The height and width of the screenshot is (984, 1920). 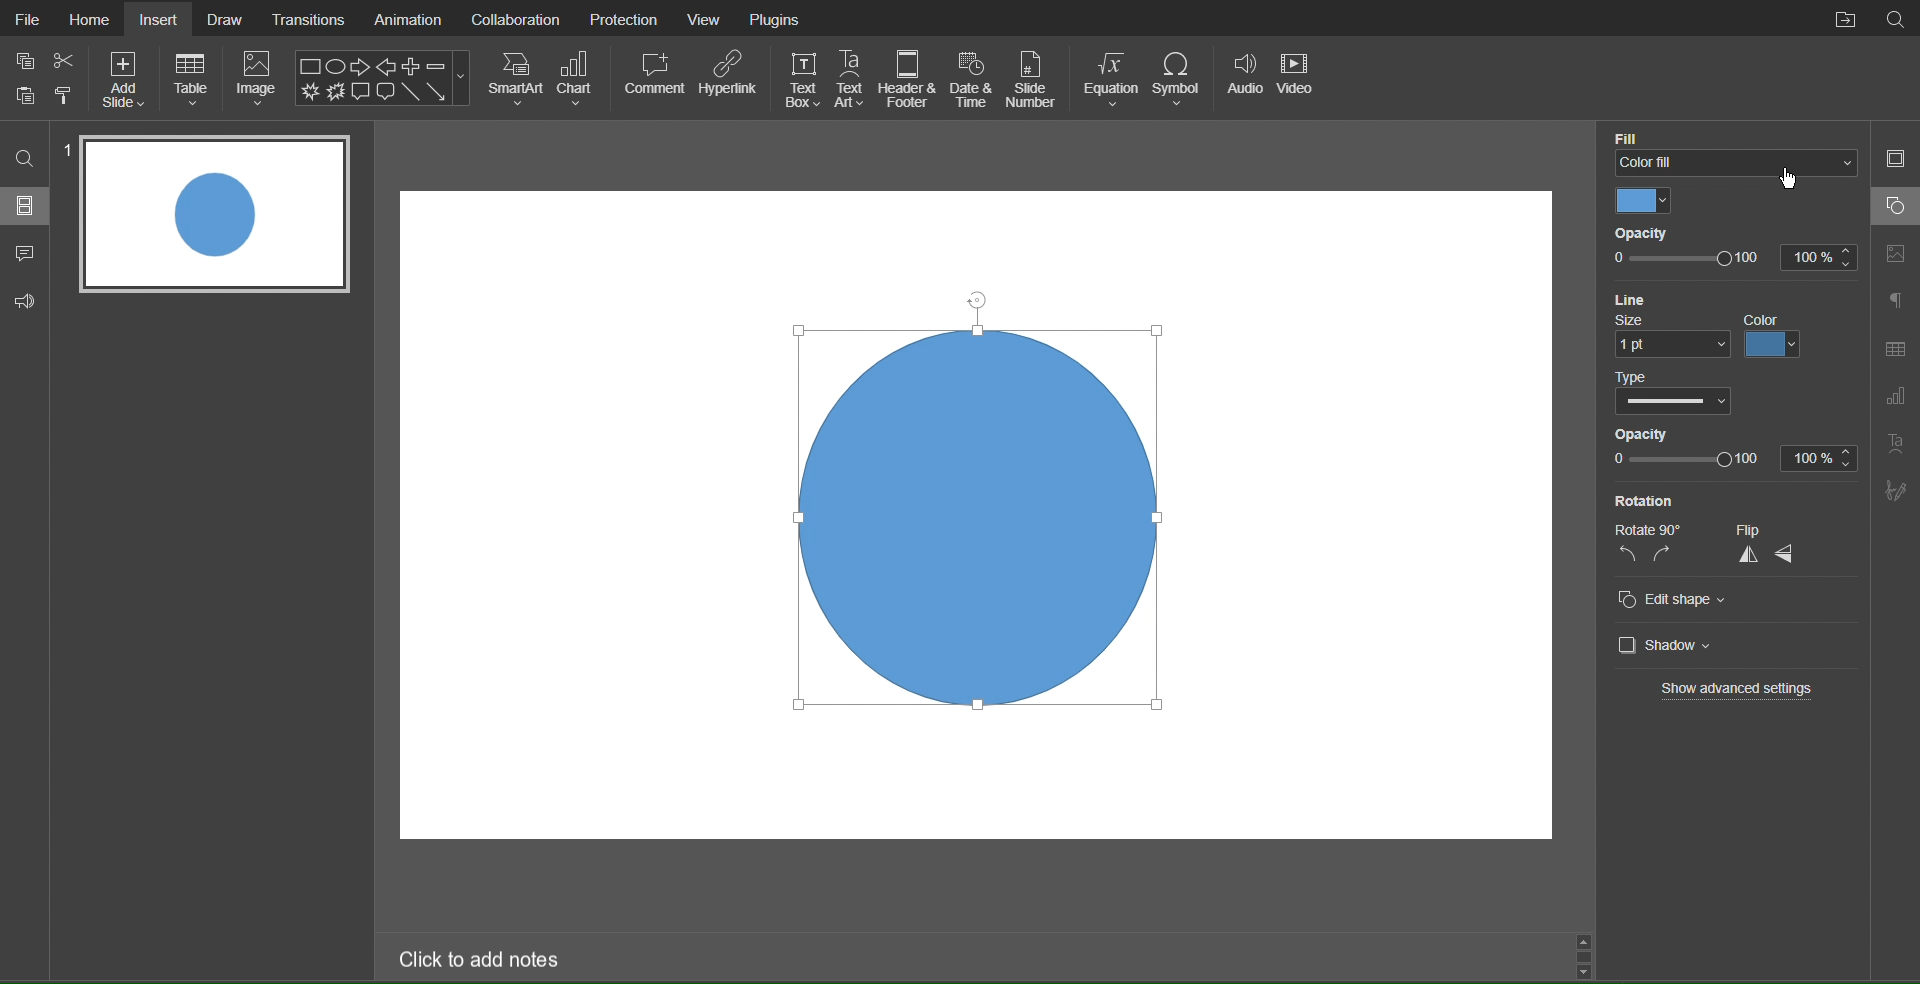 What do you see at coordinates (969, 78) in the screenshot?
I see `Date and Time` at bounding box center [969, 78].